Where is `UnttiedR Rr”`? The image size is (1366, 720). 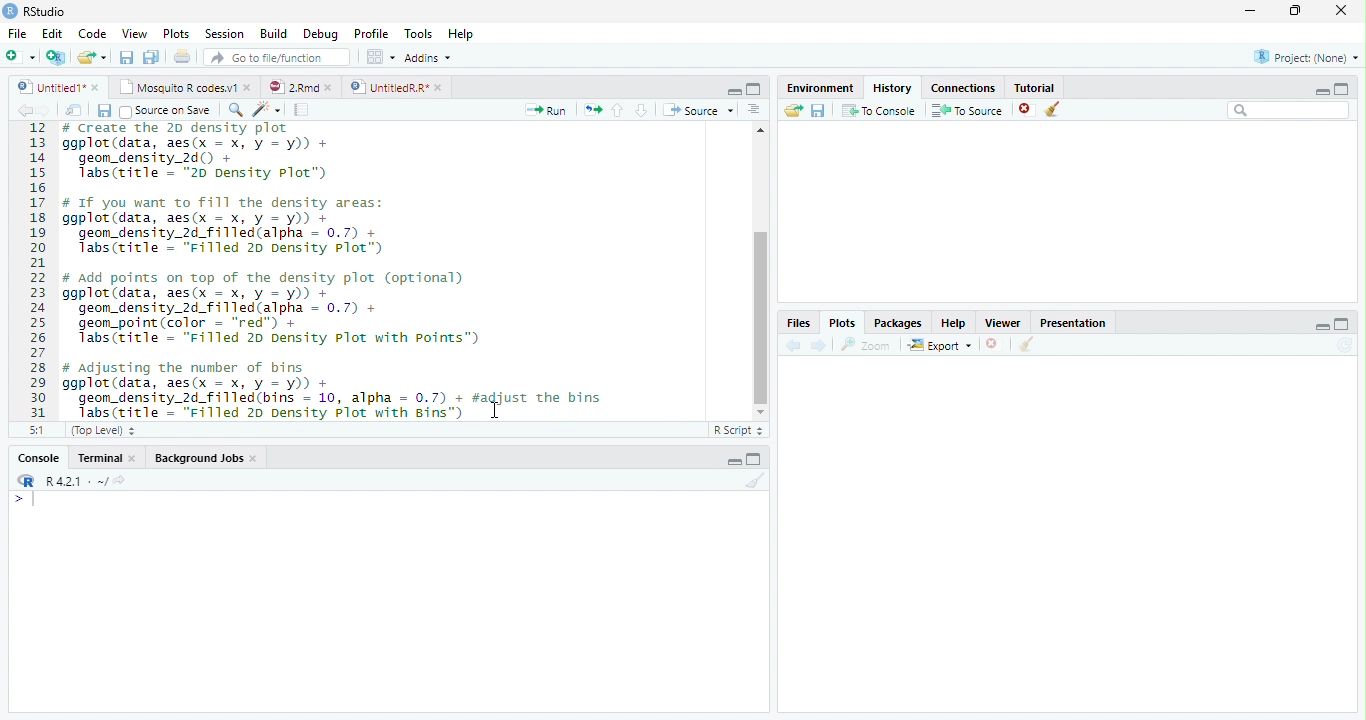 UnttiedR Rr” is located at coordinates (387, 86).